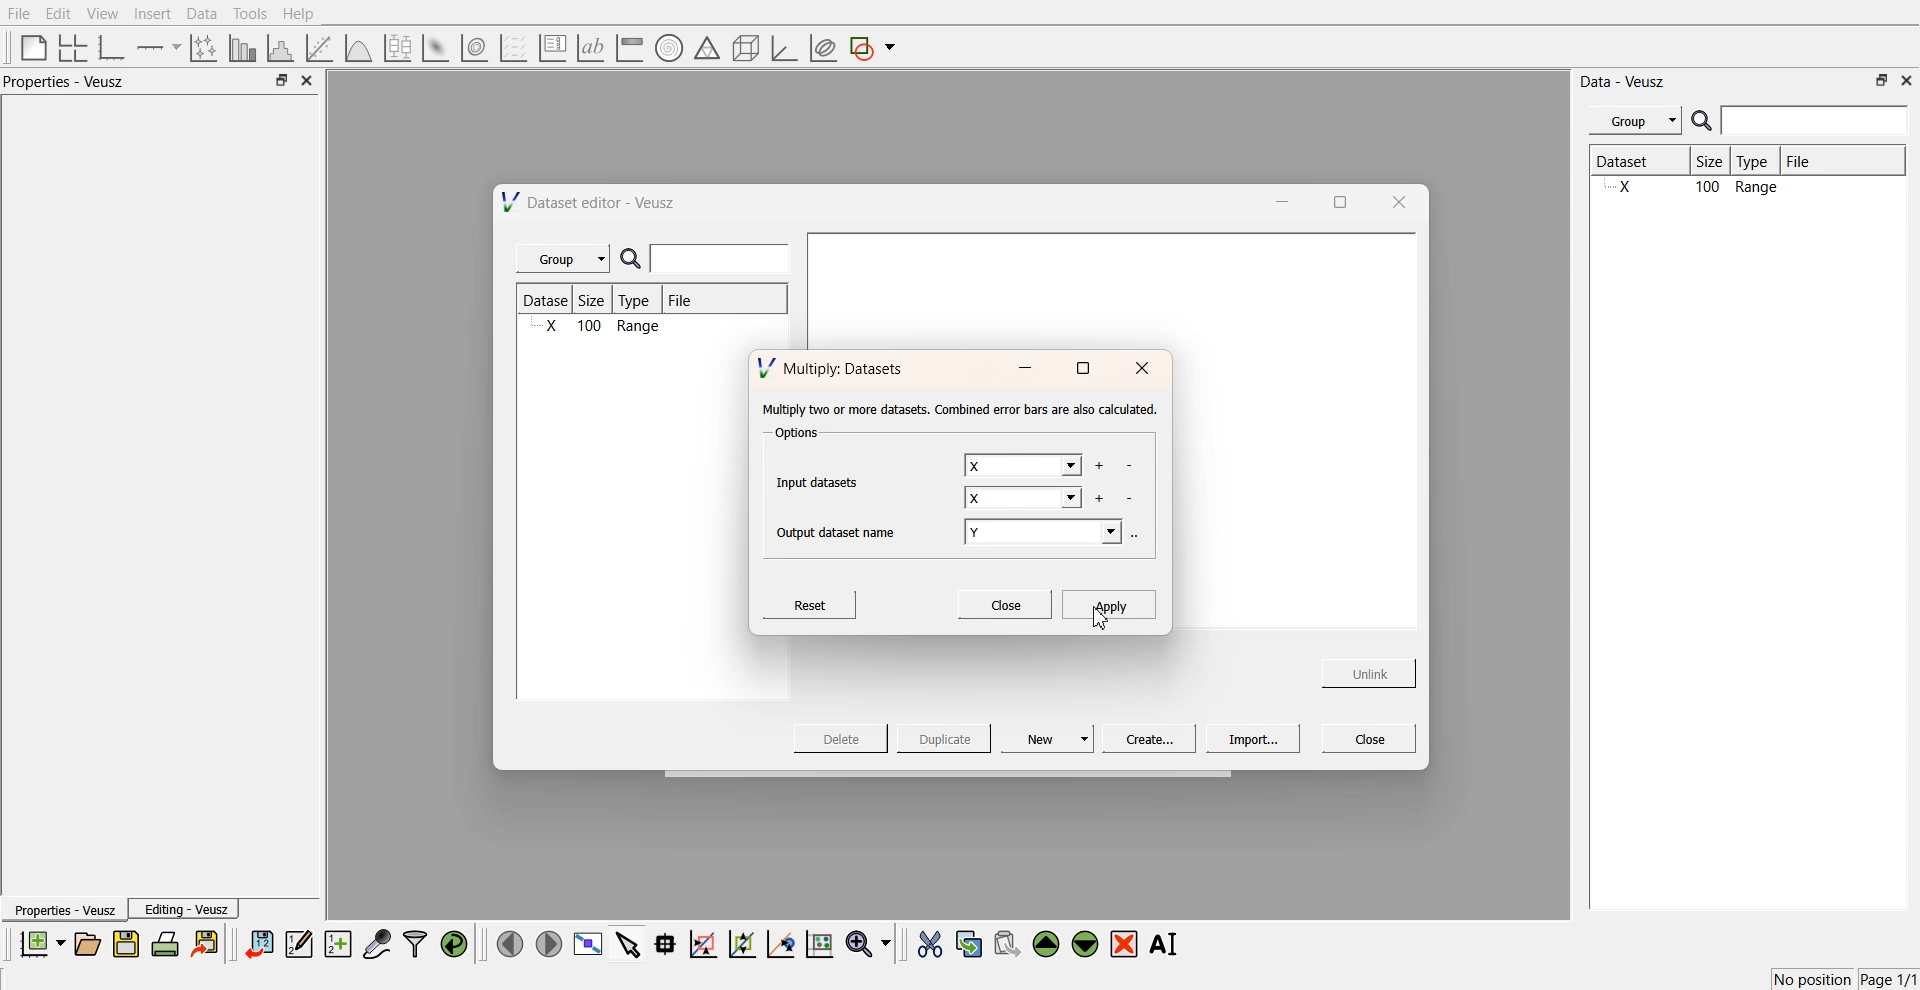 Image resolution: width=1920 pixels, height=990 pixels. Describe the element at coordinates (1907, 79) in the screenshot. I see `close` at that location.